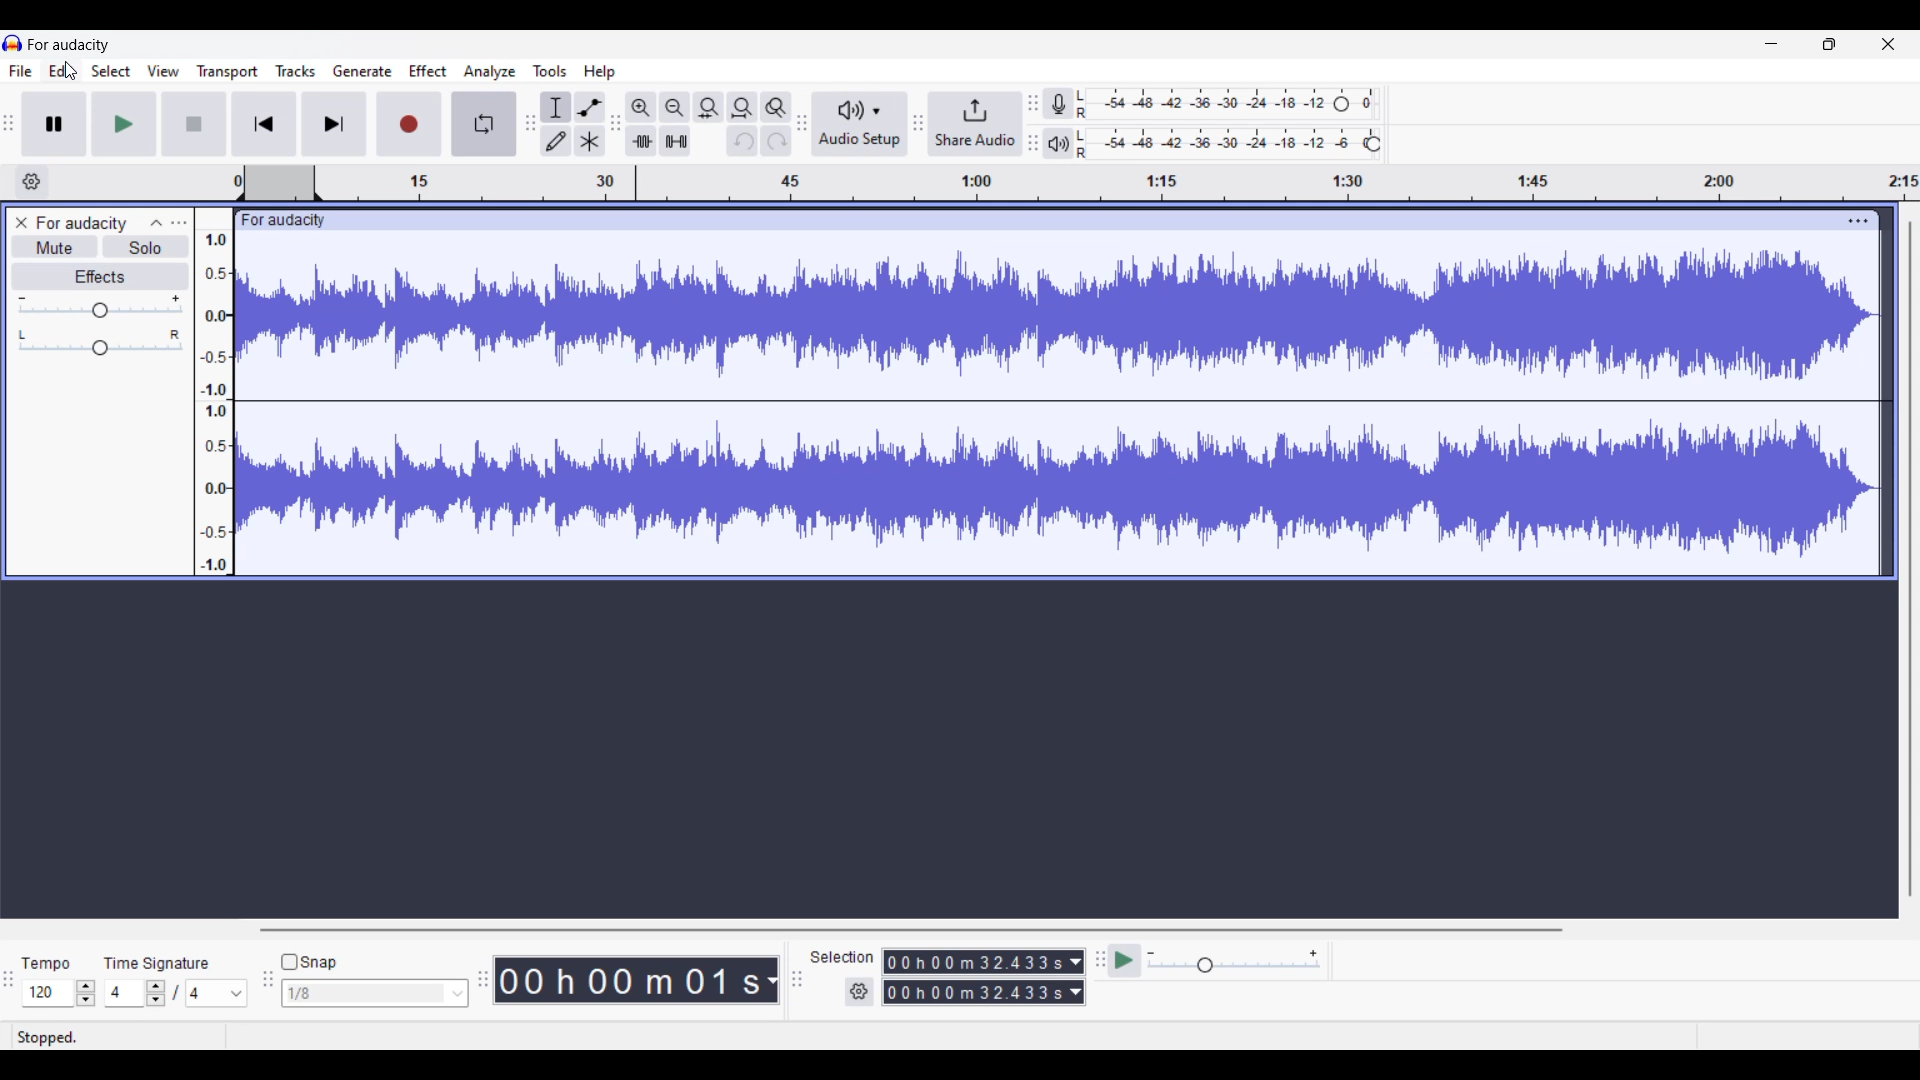 The width and height of the screenshot is (1920, 1080). What do you see at coordinates (860, 123) in the screenshot?
I see `Audio setup` at bounding box center [860, 123].